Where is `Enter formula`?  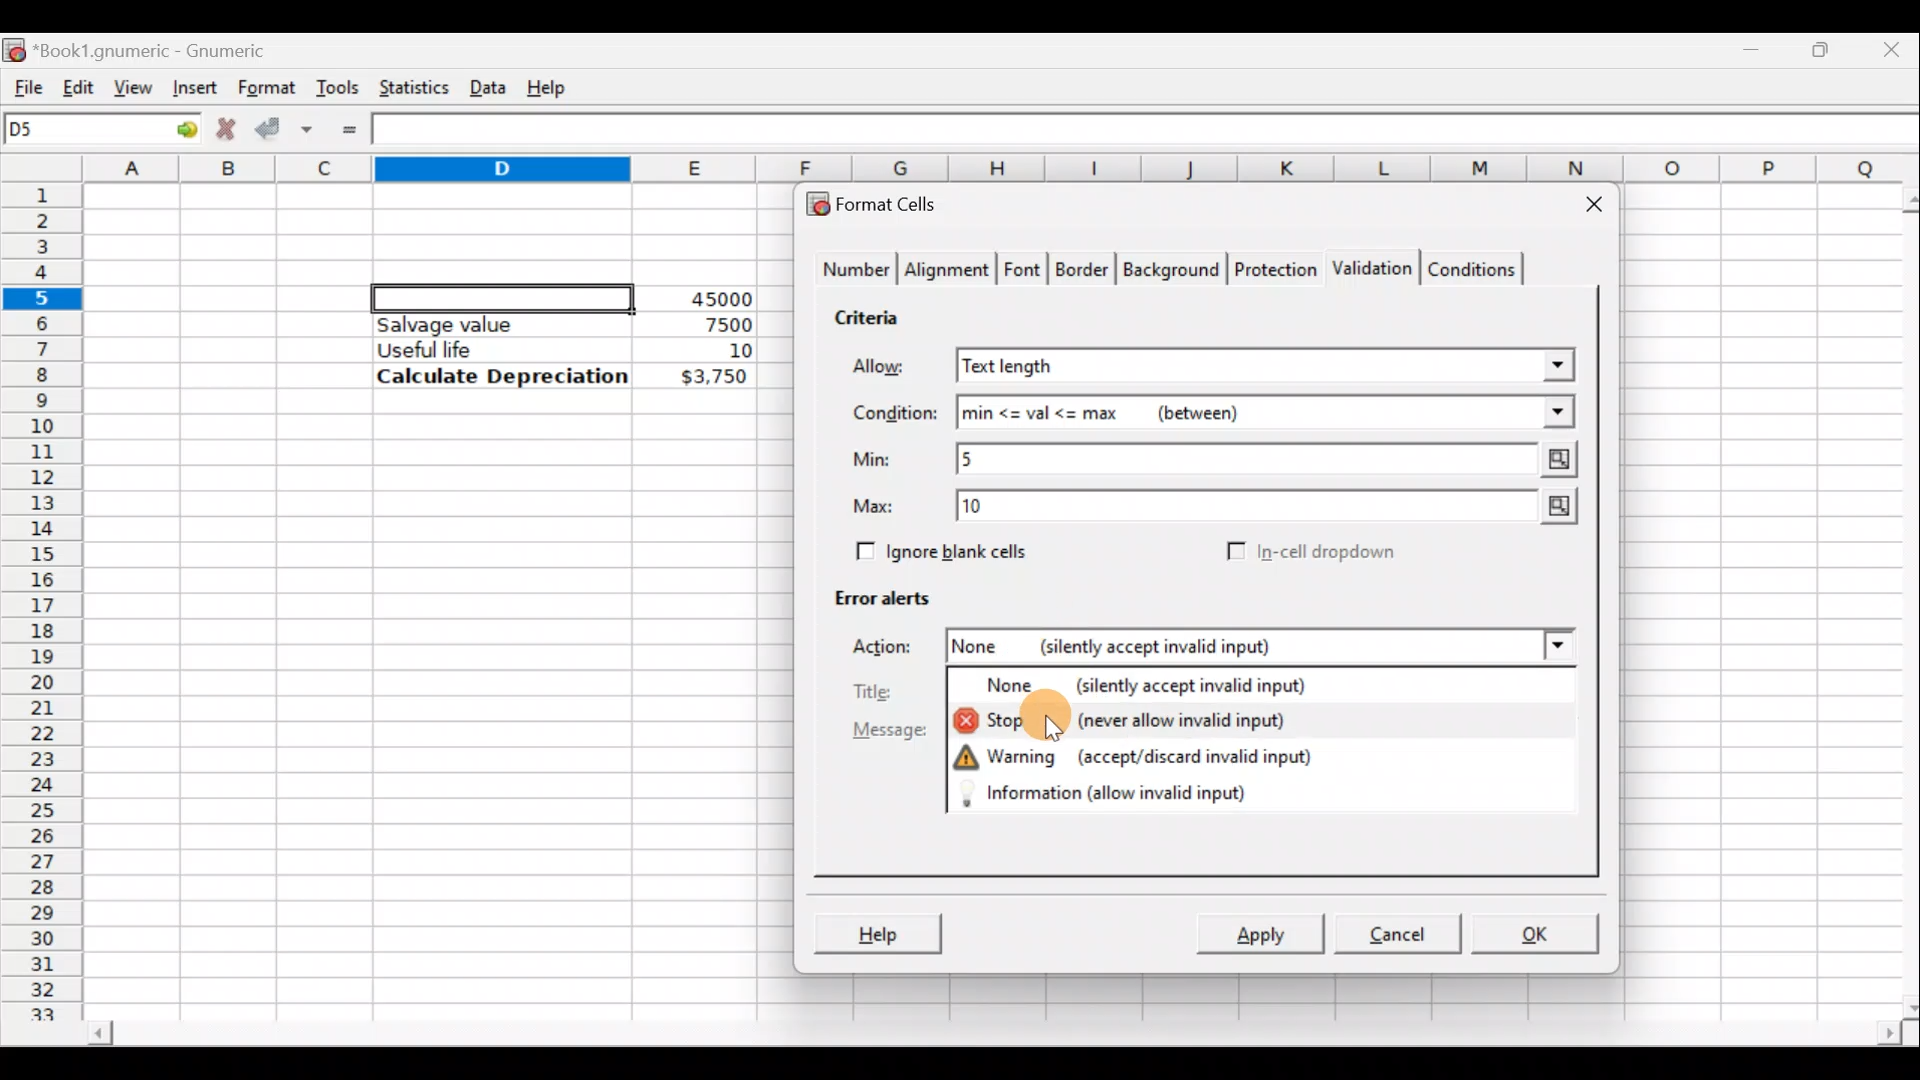
Enter formula is located at coordinates (349, 130).